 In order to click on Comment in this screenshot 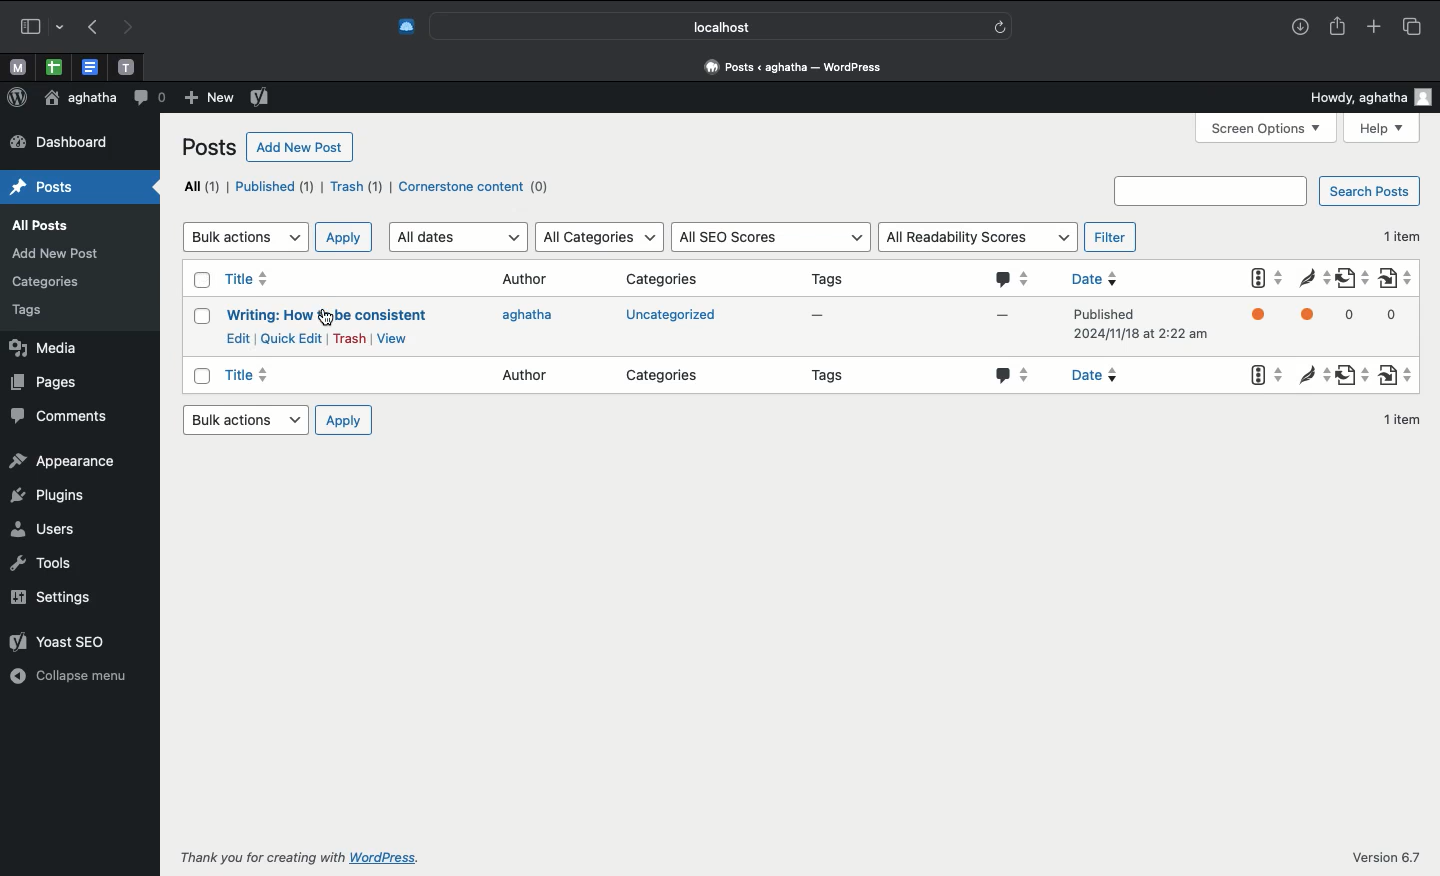, I will do `click(1009, 280)`.